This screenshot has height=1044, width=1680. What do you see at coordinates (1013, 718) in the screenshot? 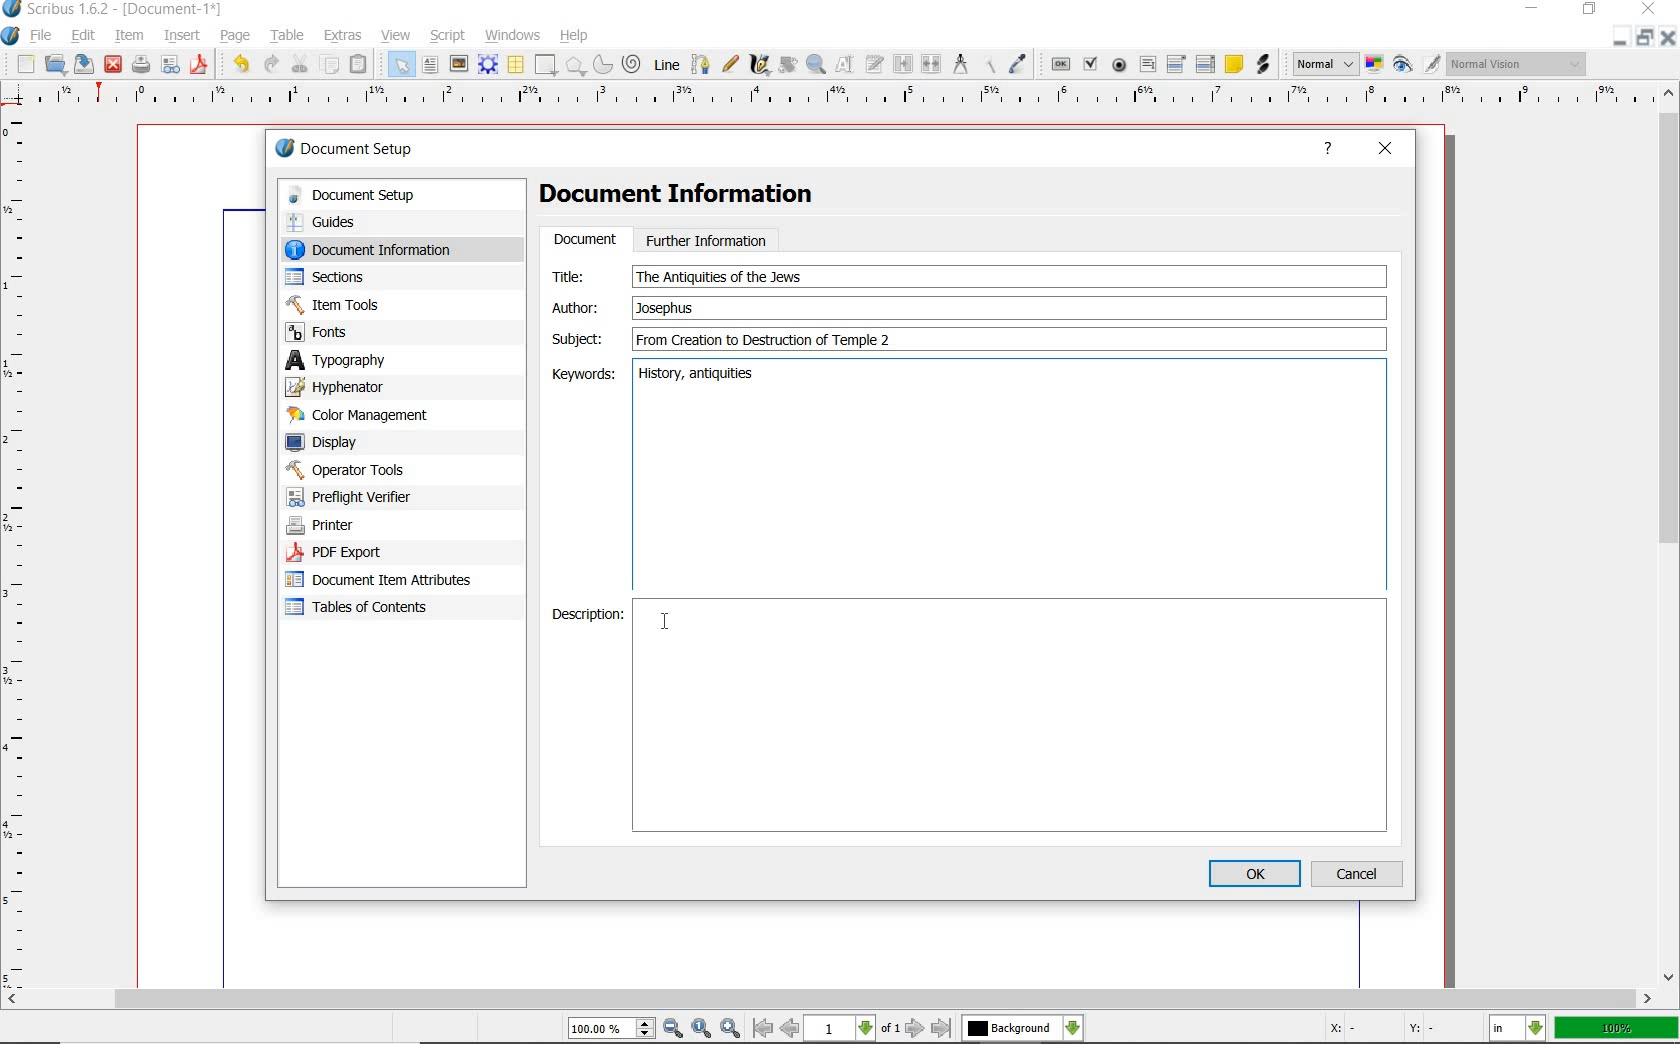
I see `Description` at bounding box center [1013, 718].